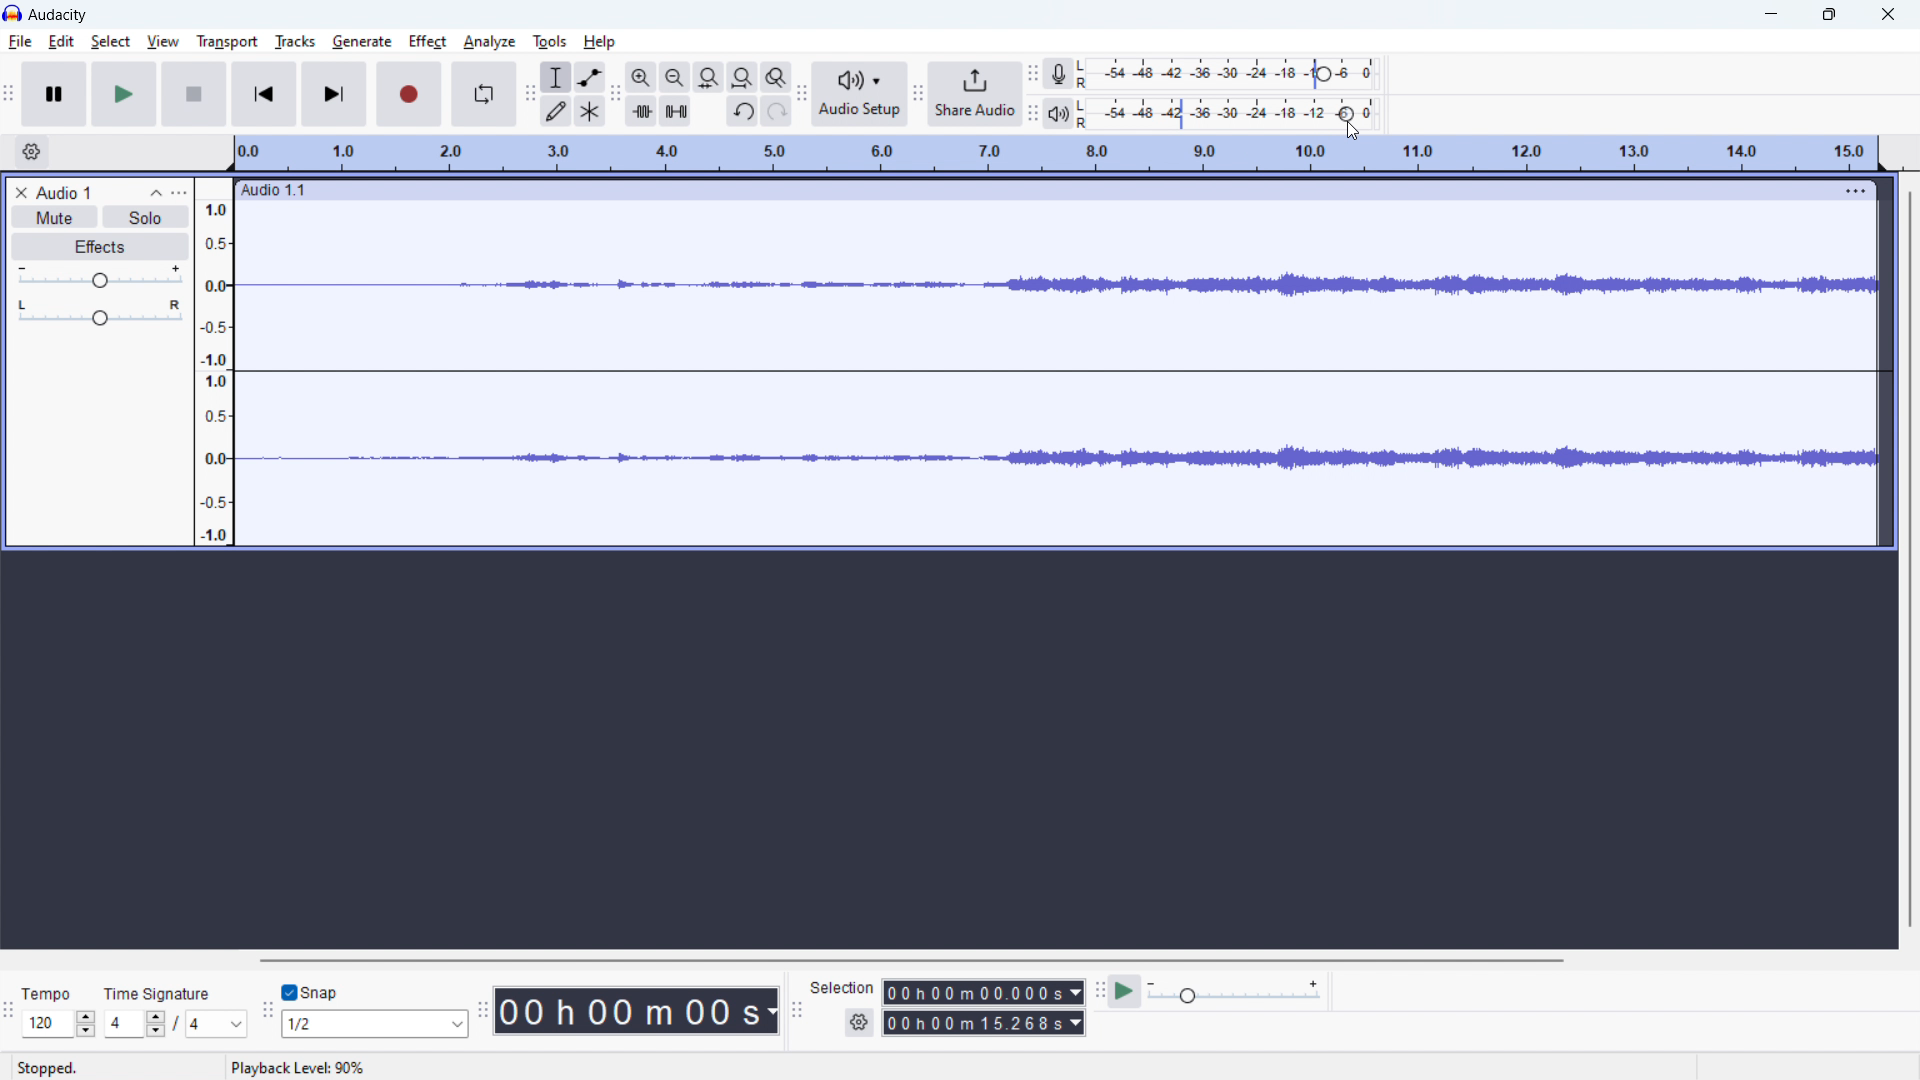 This screenshot has width=1920, height=1080. I want to click on play at speed toolbar, so click(1099, 991).